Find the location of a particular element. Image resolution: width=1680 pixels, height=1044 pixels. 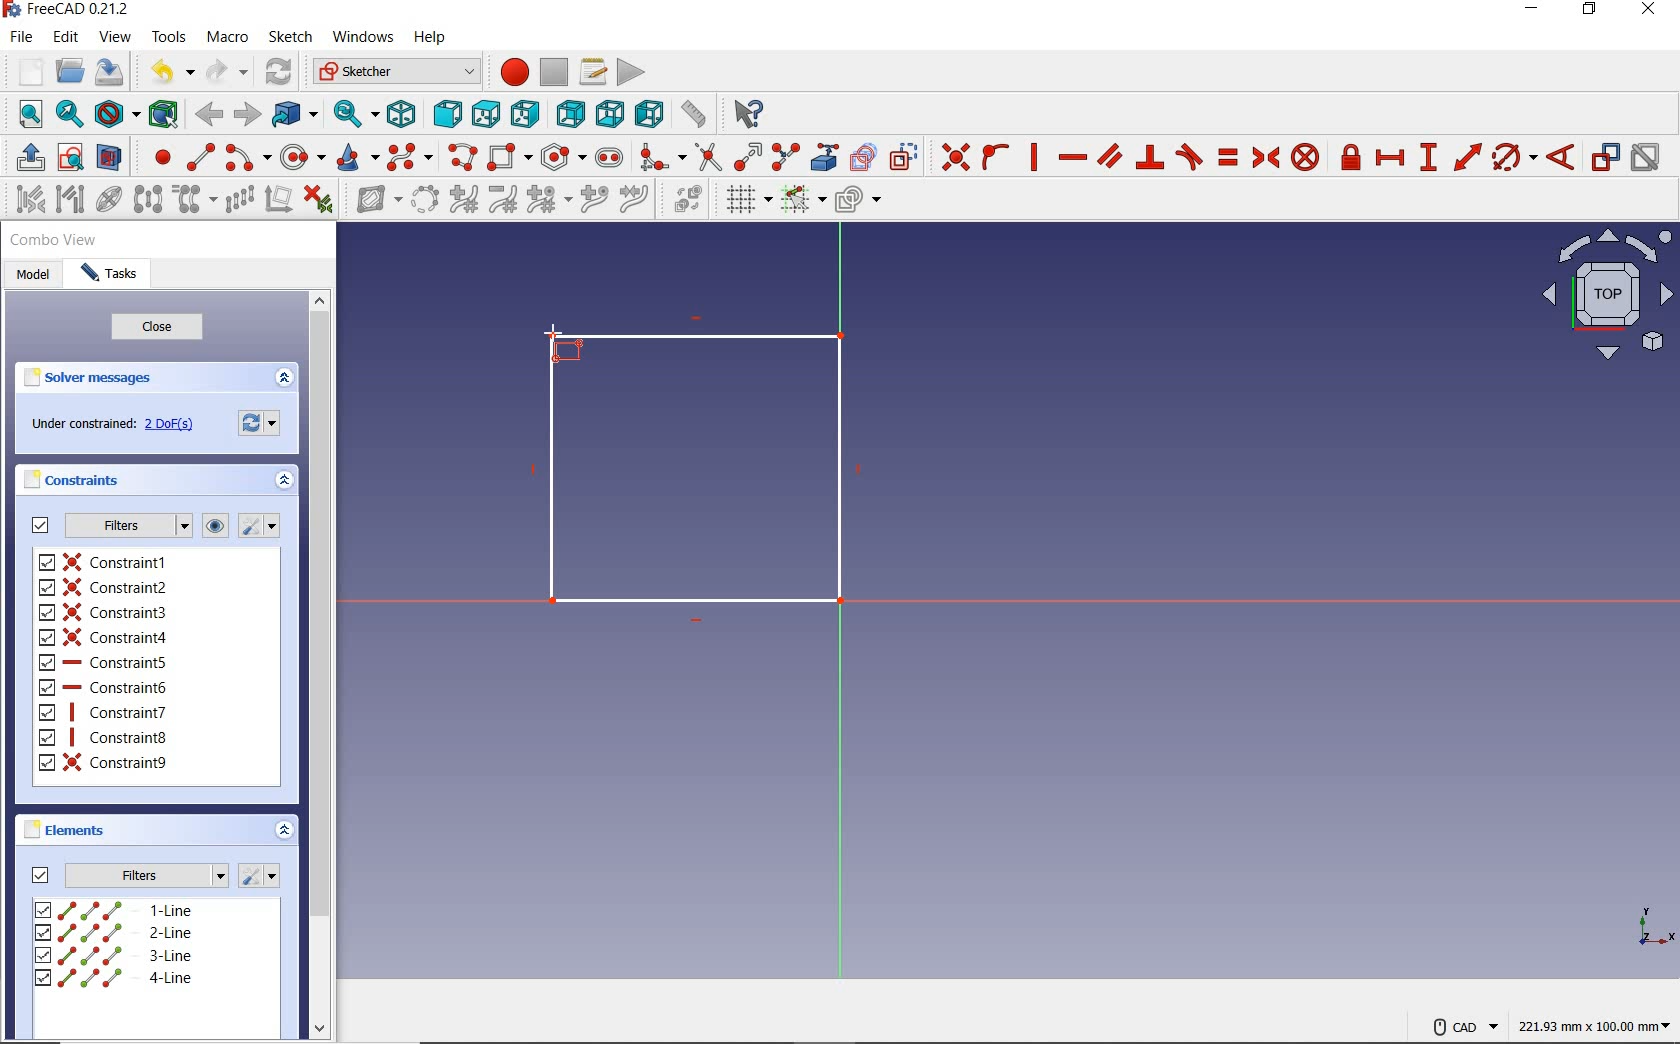

bounding box is located at coordinates (162, 113).